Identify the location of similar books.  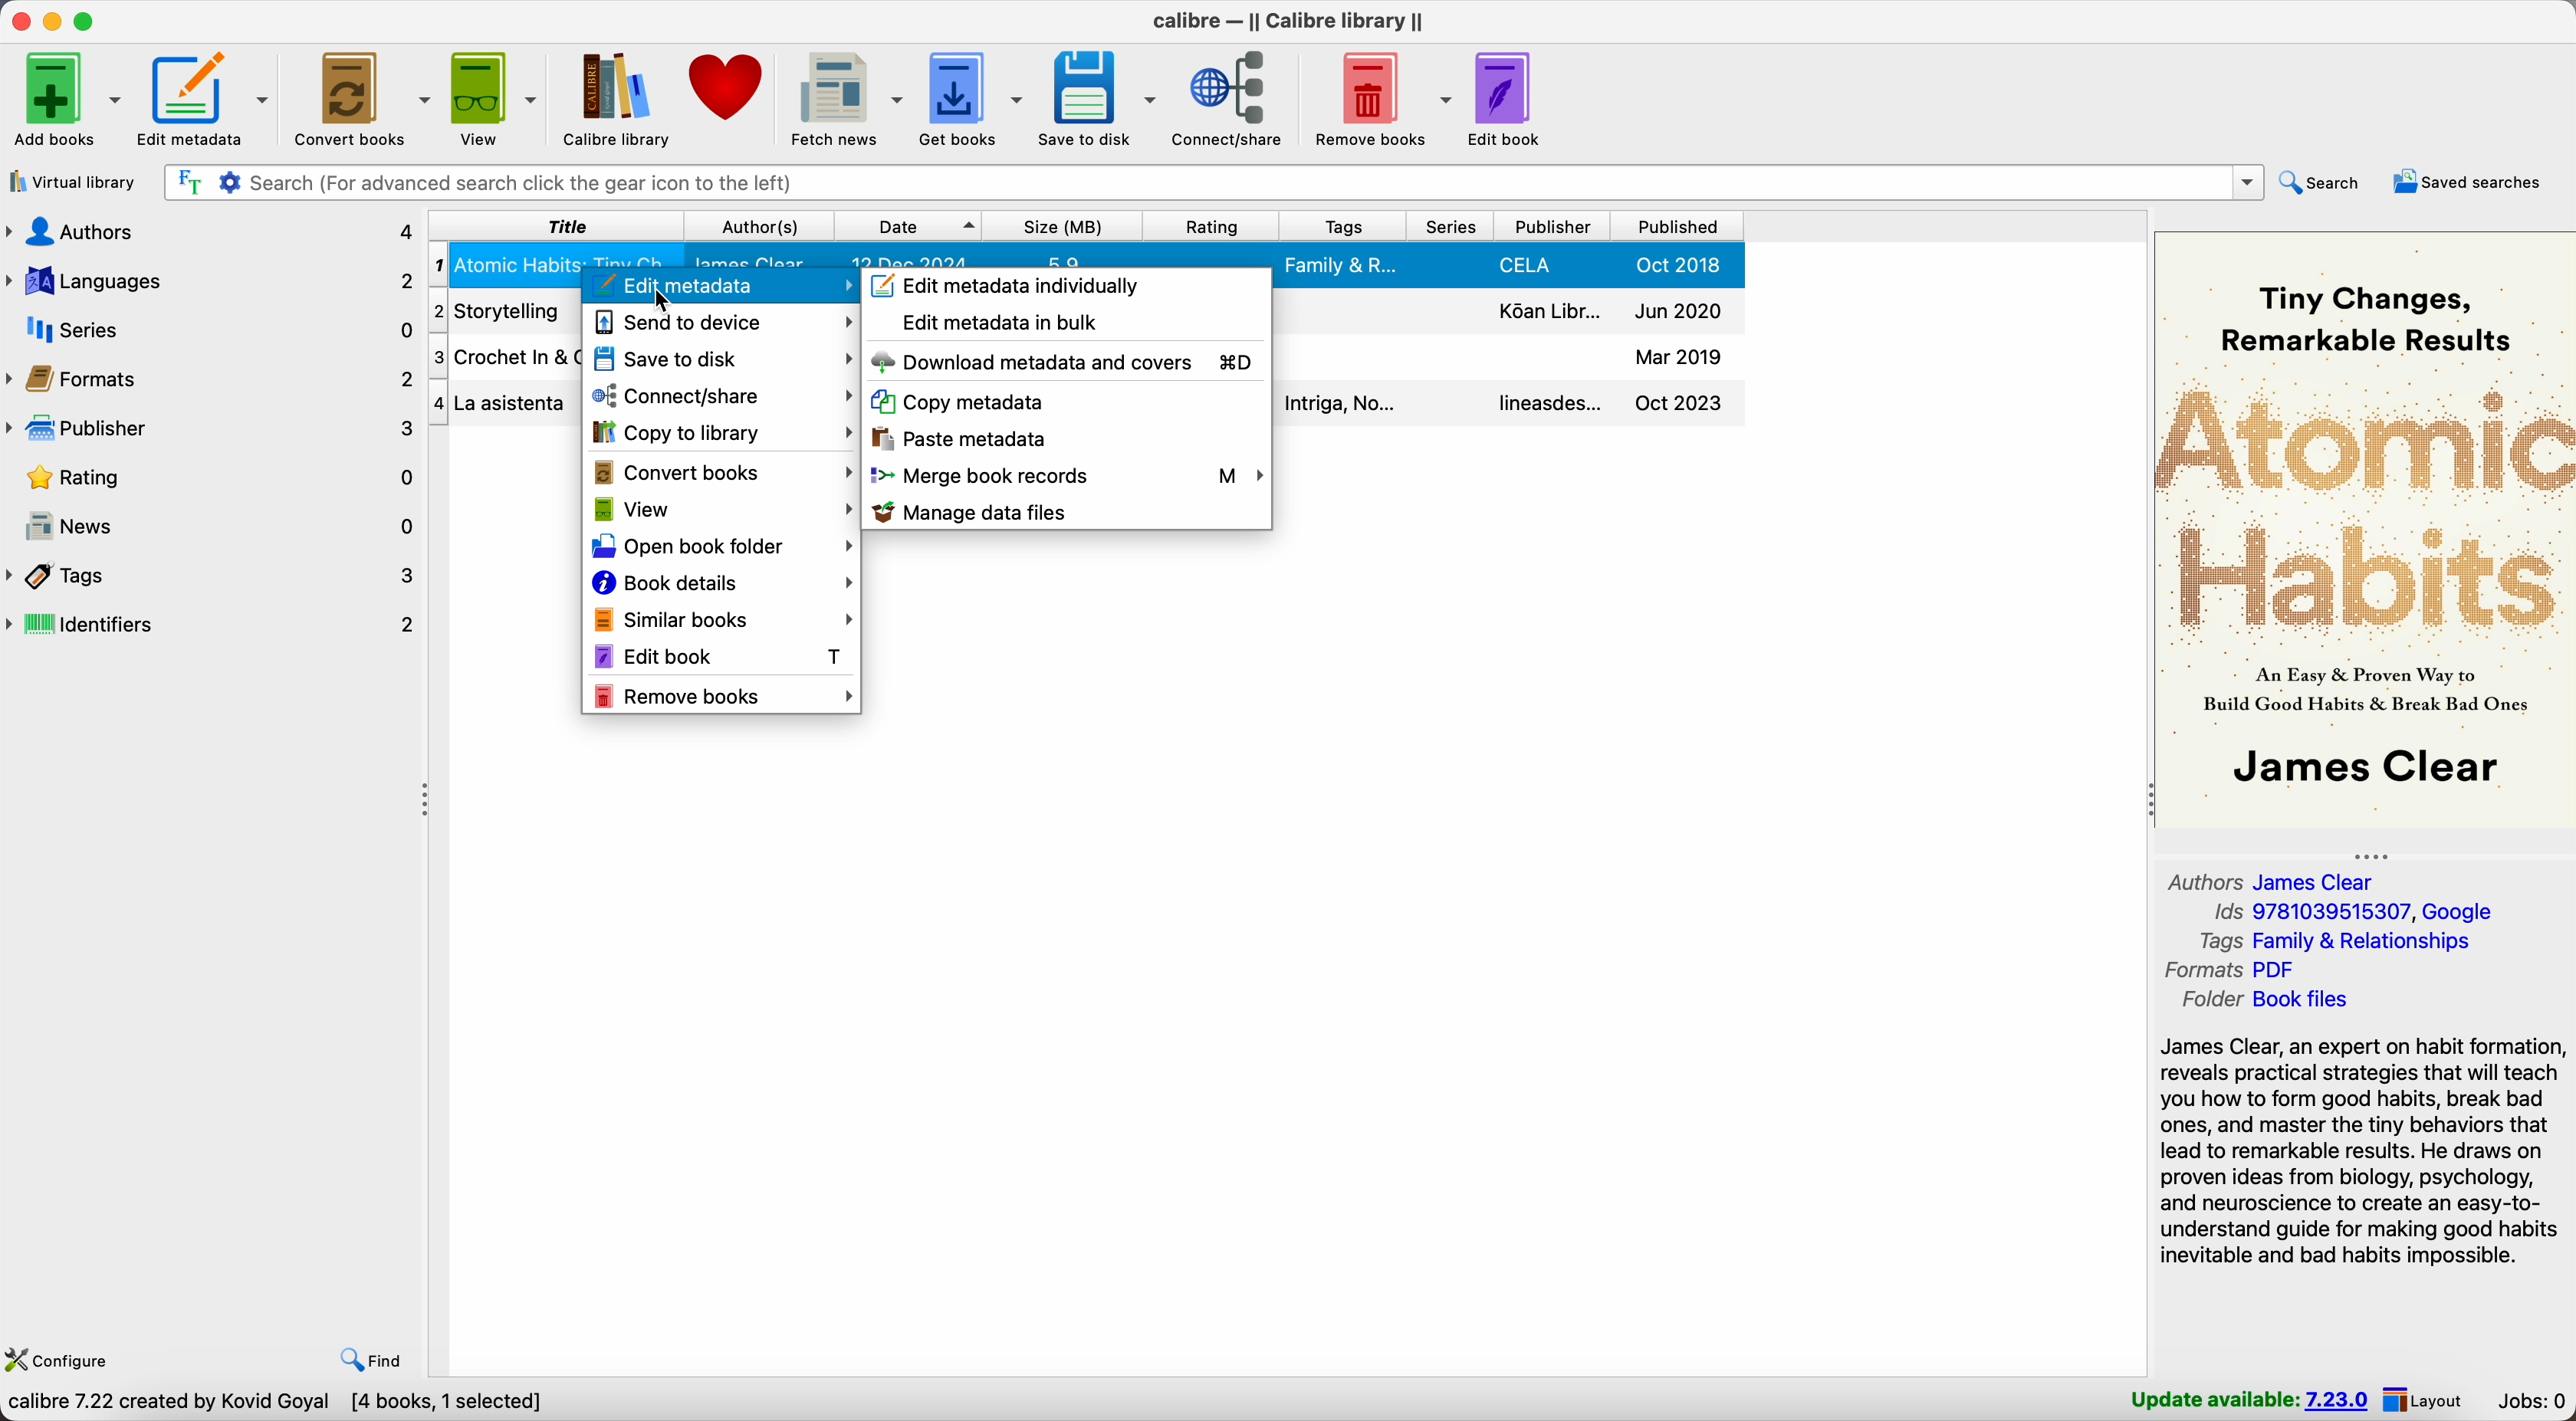
(724, 616).